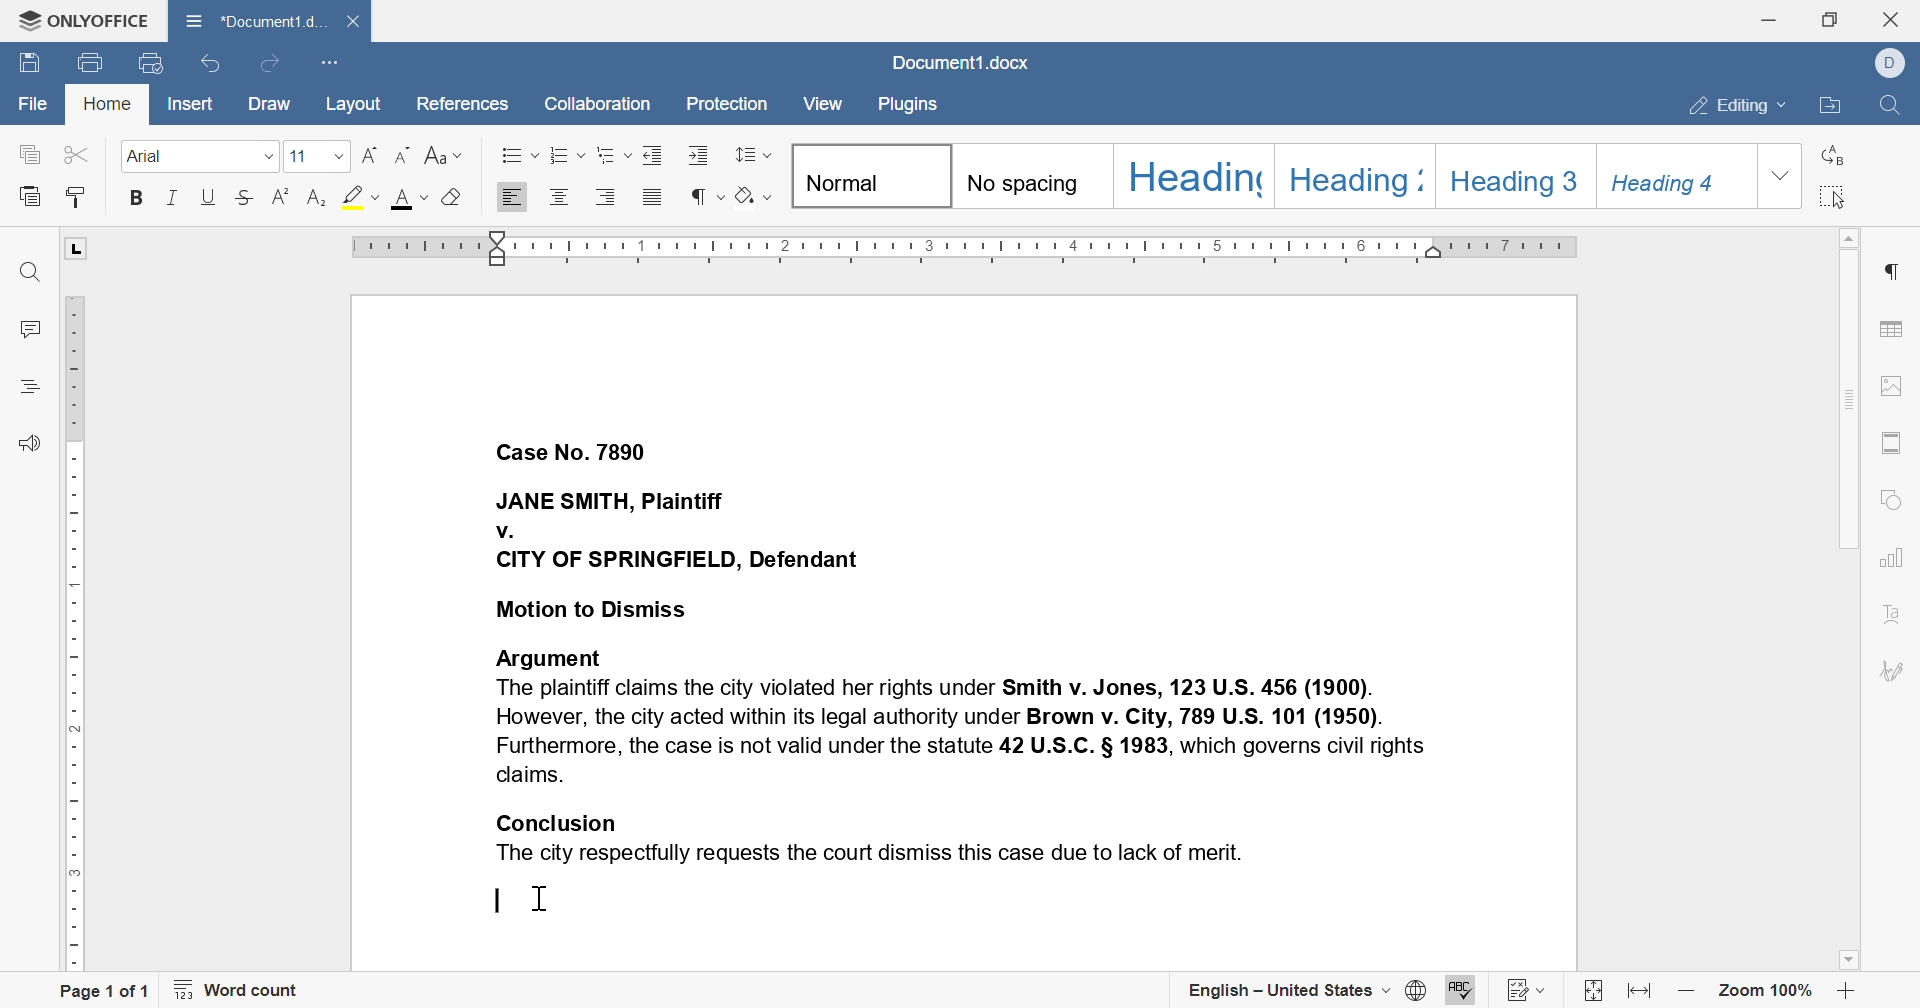 This screenshot has height=1008, width=1920. What do you see at coordinates (93, 60) in the screenshot?
I see `quick print` at bounding box center [93, 60].